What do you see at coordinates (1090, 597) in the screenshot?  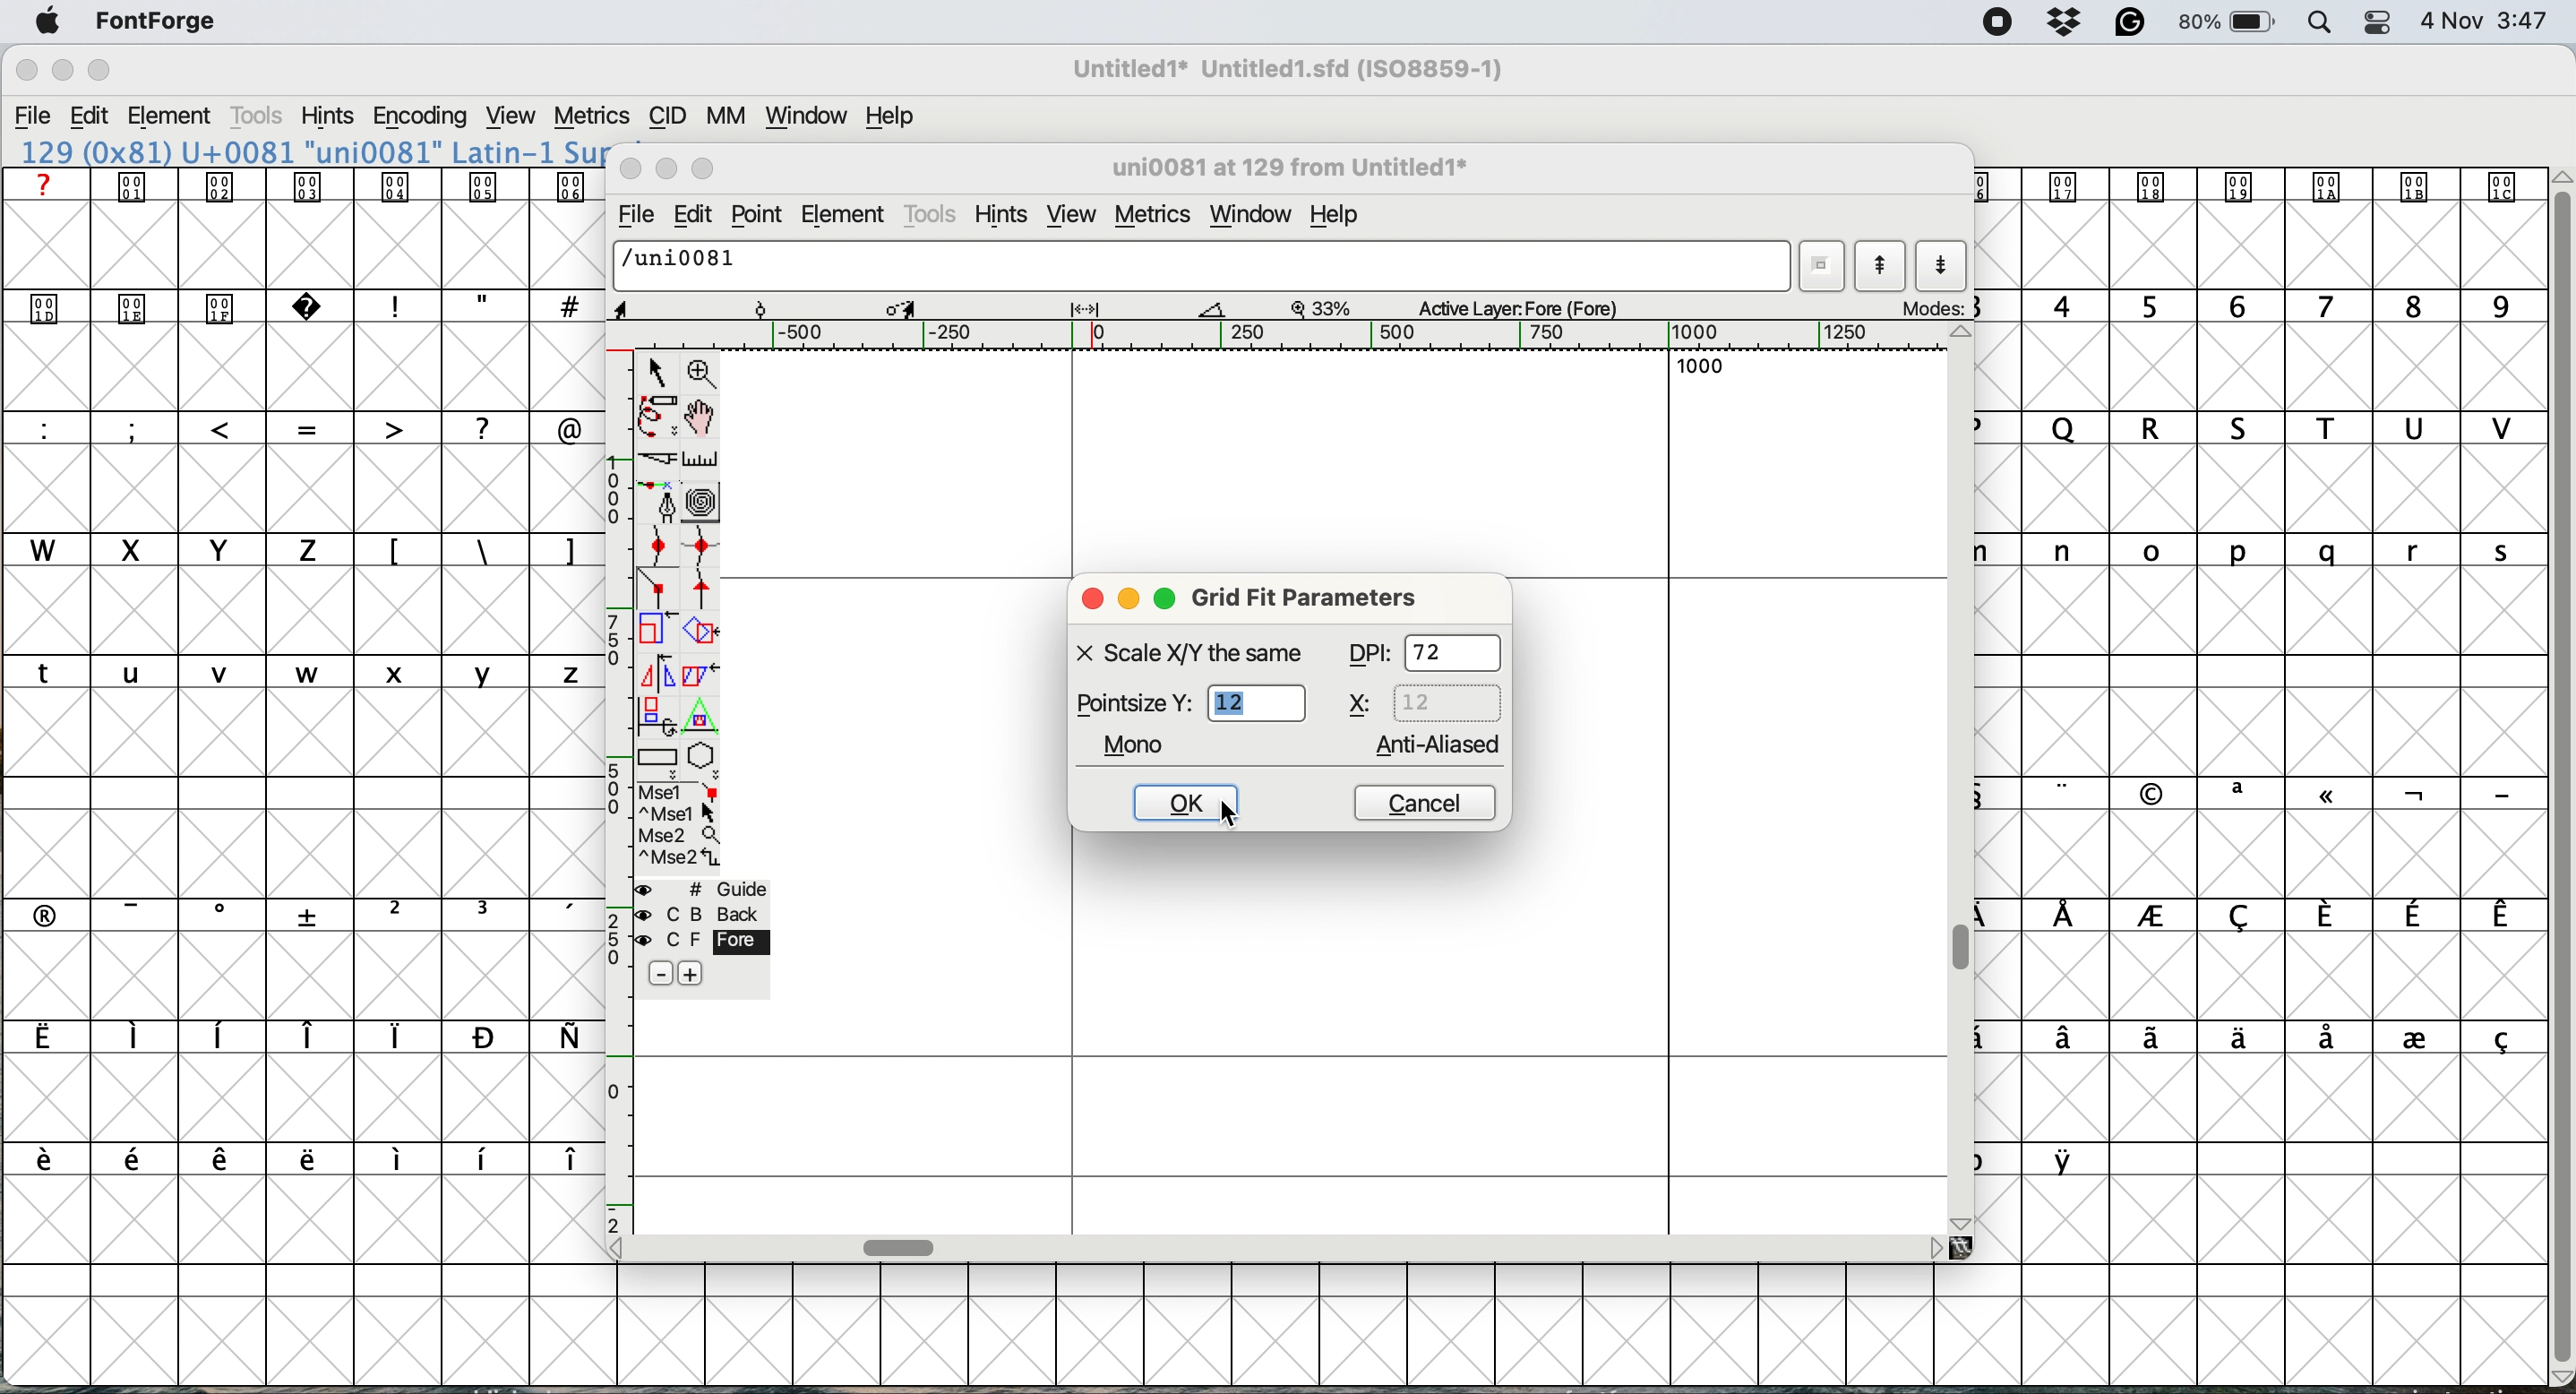 I see `close` at bounding box center [1090, 597].